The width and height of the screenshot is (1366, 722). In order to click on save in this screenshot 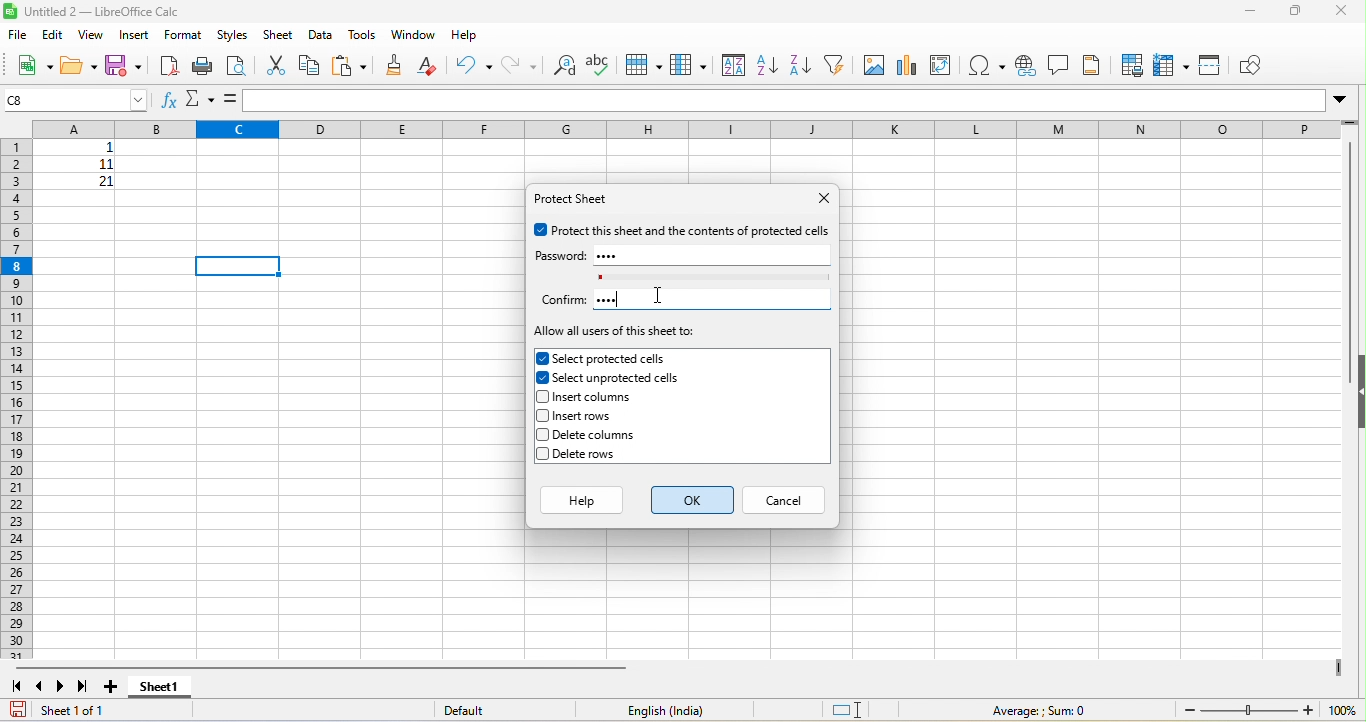, I will do `click(124, 66)`.